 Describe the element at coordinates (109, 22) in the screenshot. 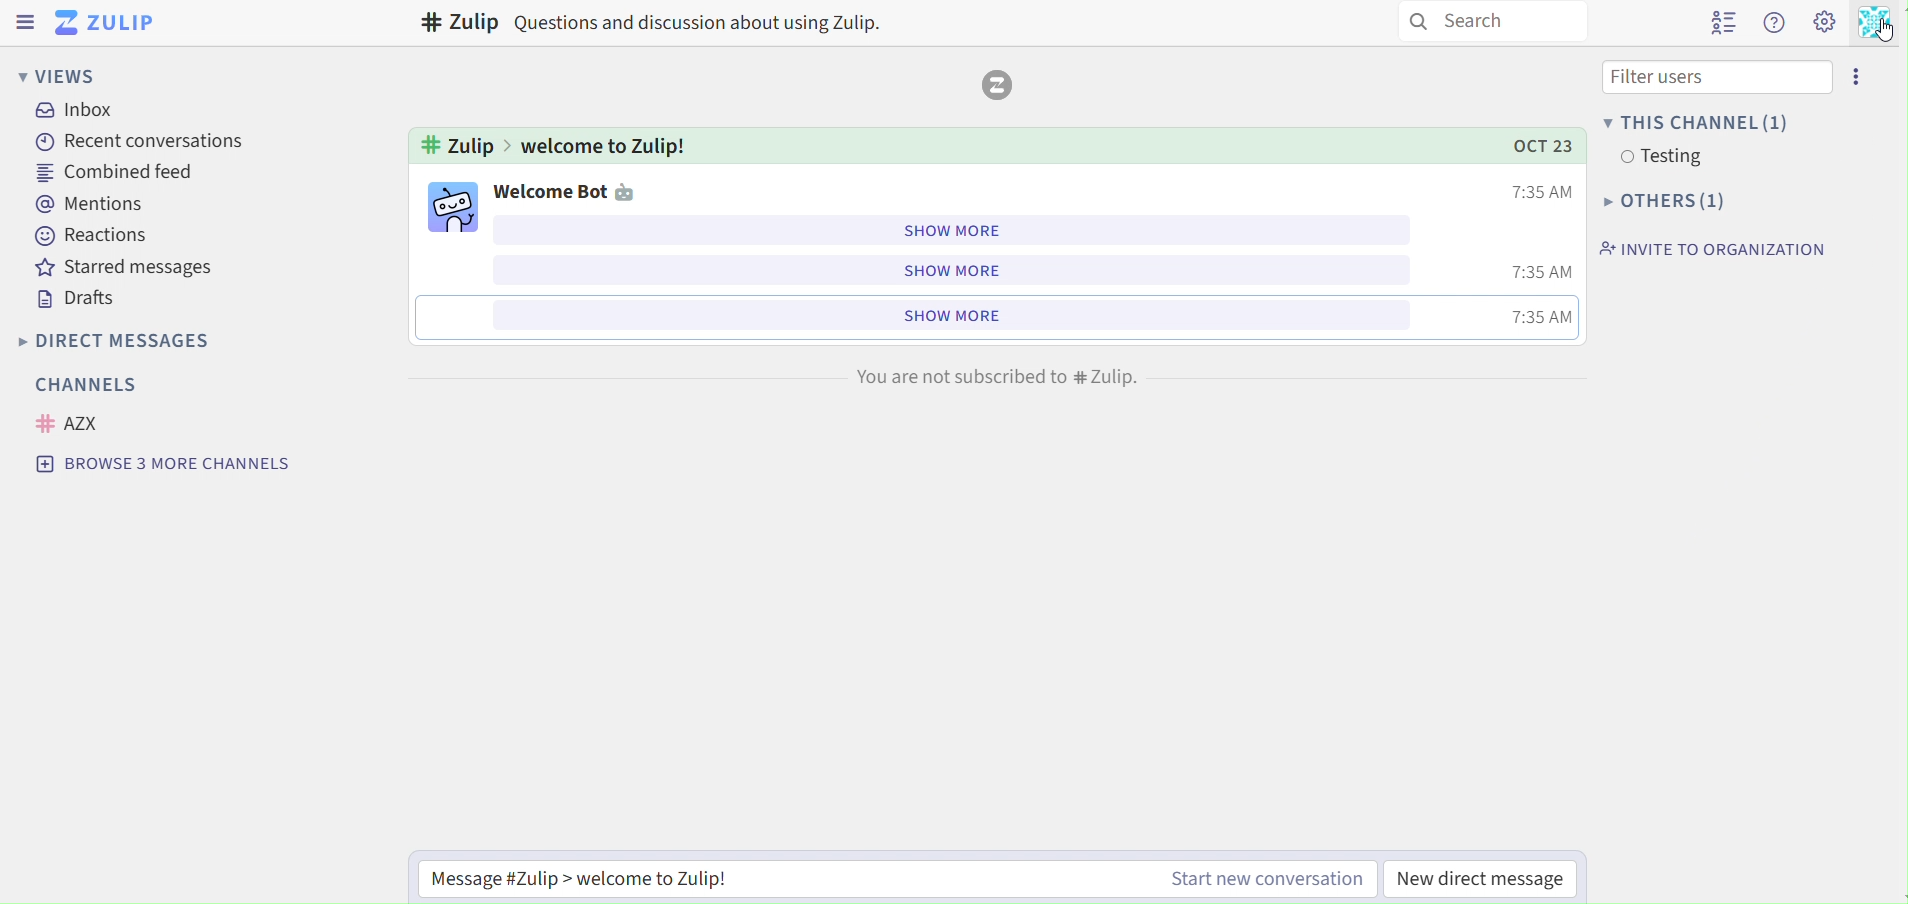

I see `zulip` at that location.